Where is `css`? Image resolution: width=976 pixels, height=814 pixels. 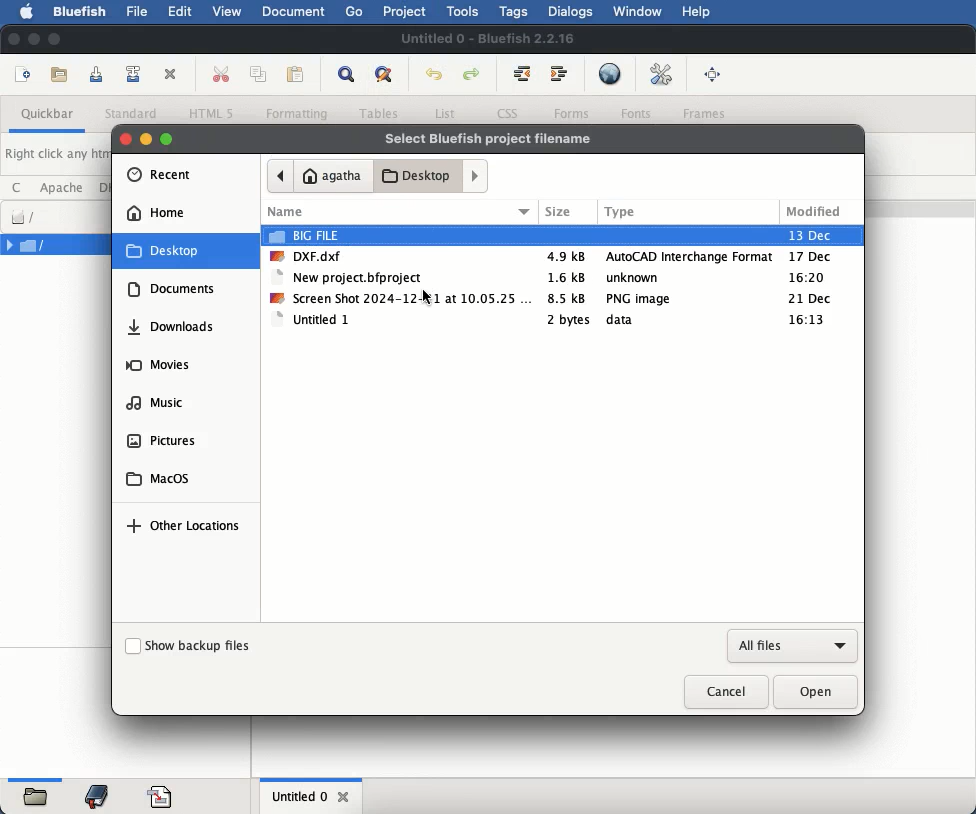 css is located at coordinates (509, 112).